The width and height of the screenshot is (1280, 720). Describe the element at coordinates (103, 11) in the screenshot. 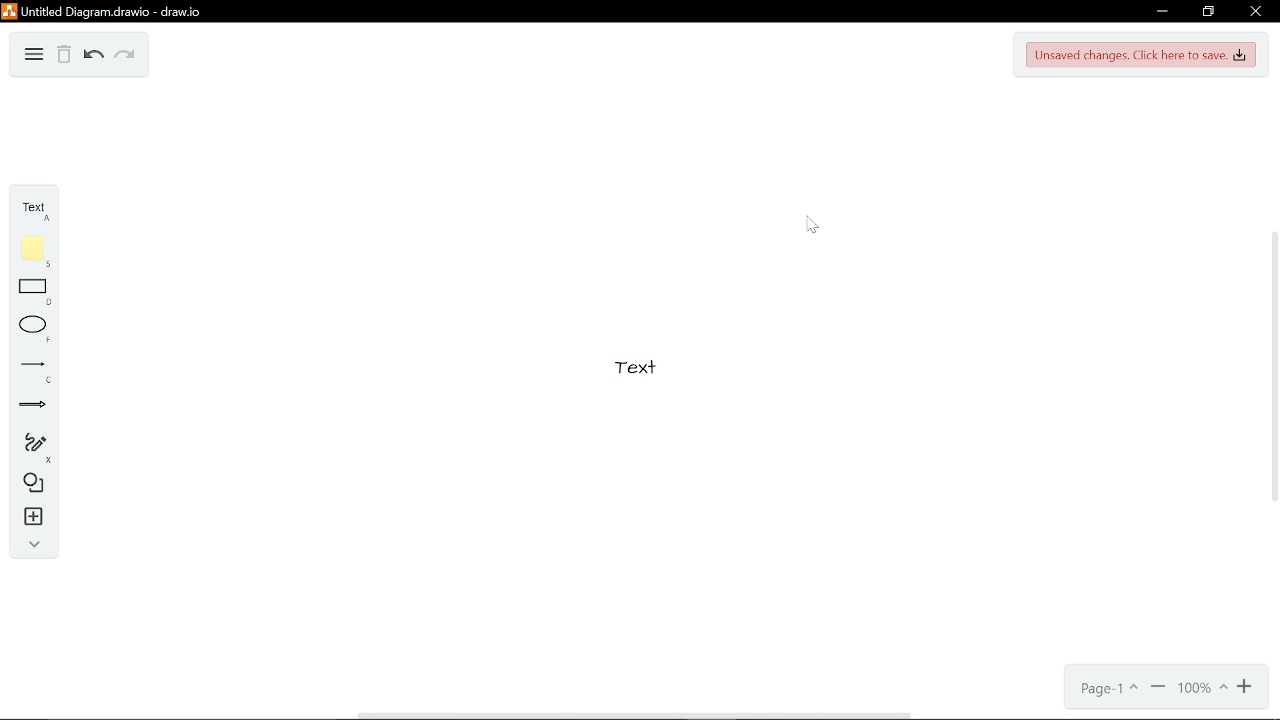

I see `Current window` at that location.